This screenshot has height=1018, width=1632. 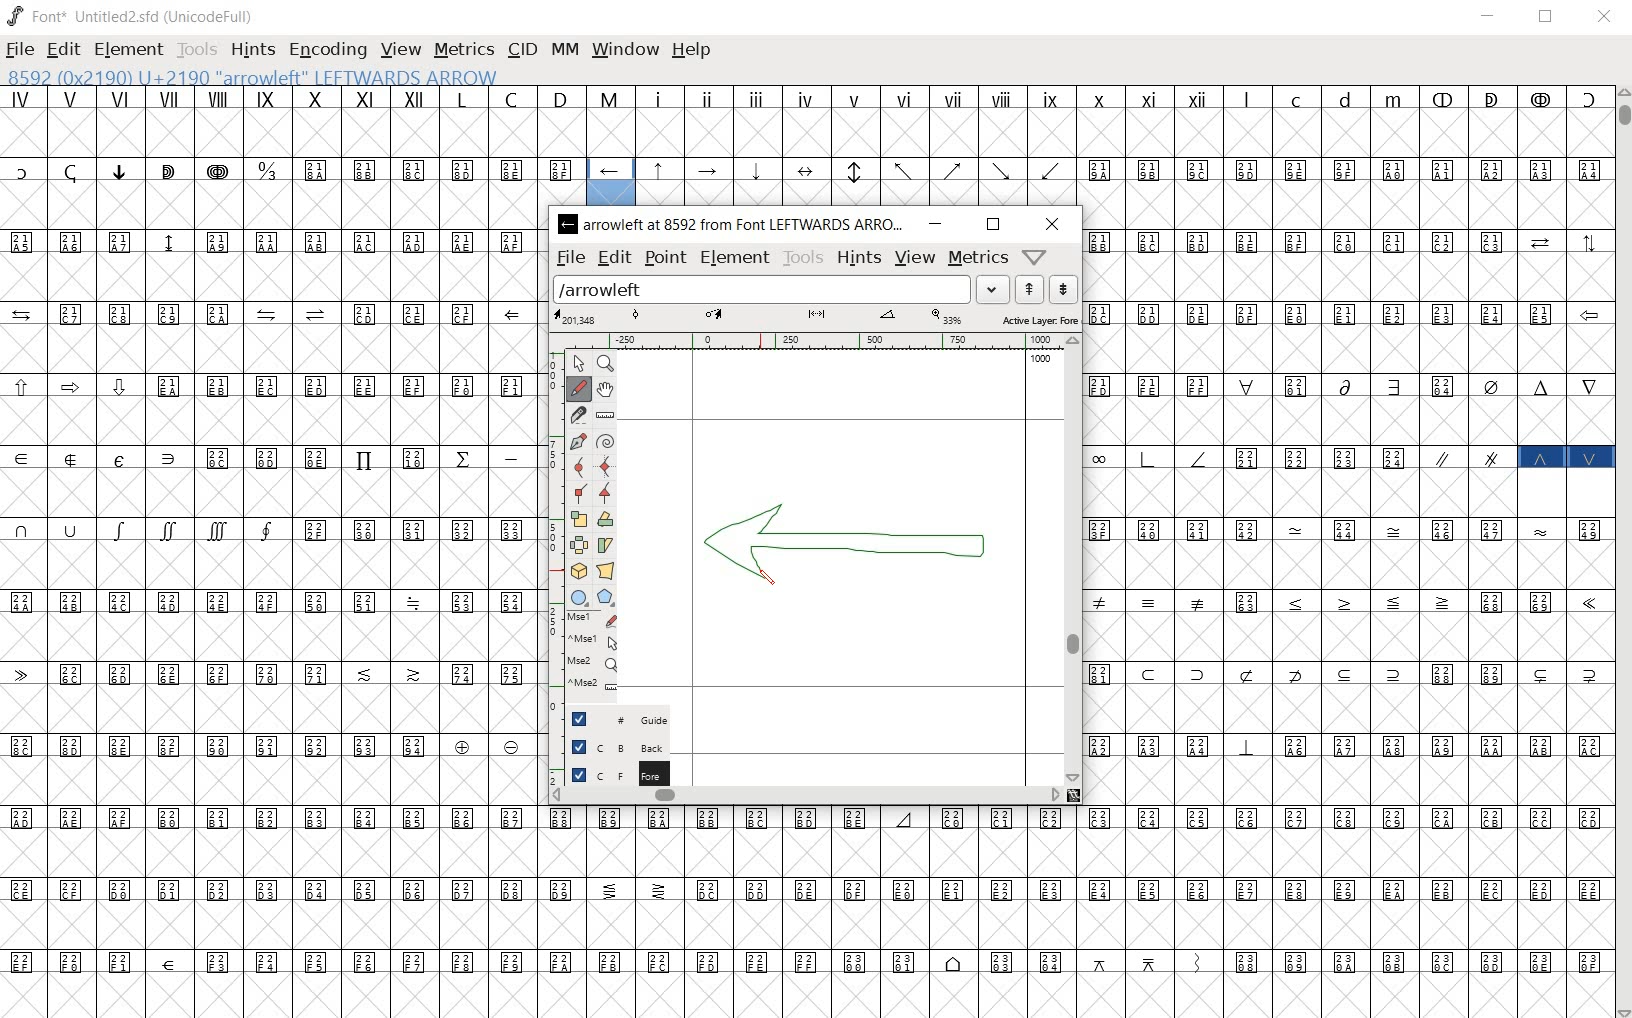 What do you see at coordinates (570, 257) in the screenshot?
I see `file` at bounding box center [570, 257].